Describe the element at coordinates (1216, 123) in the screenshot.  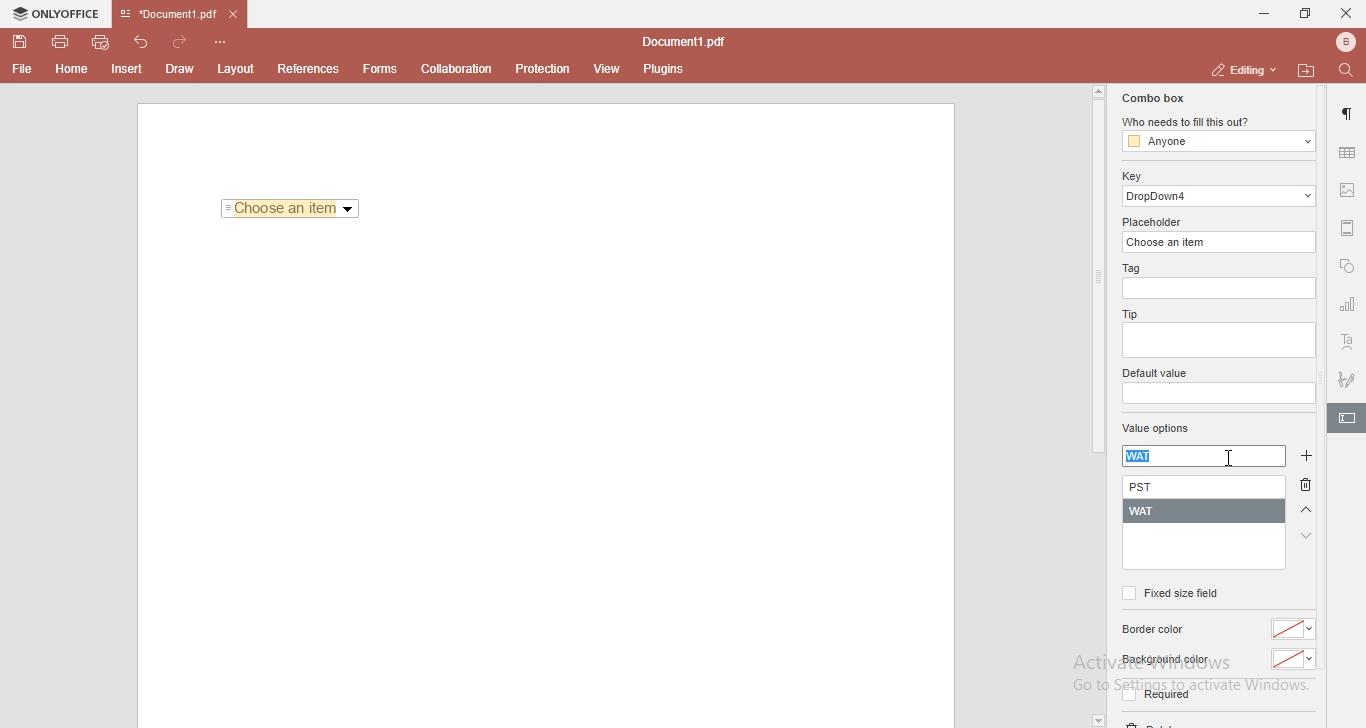
I see `who needs to fill this out?` at that location.